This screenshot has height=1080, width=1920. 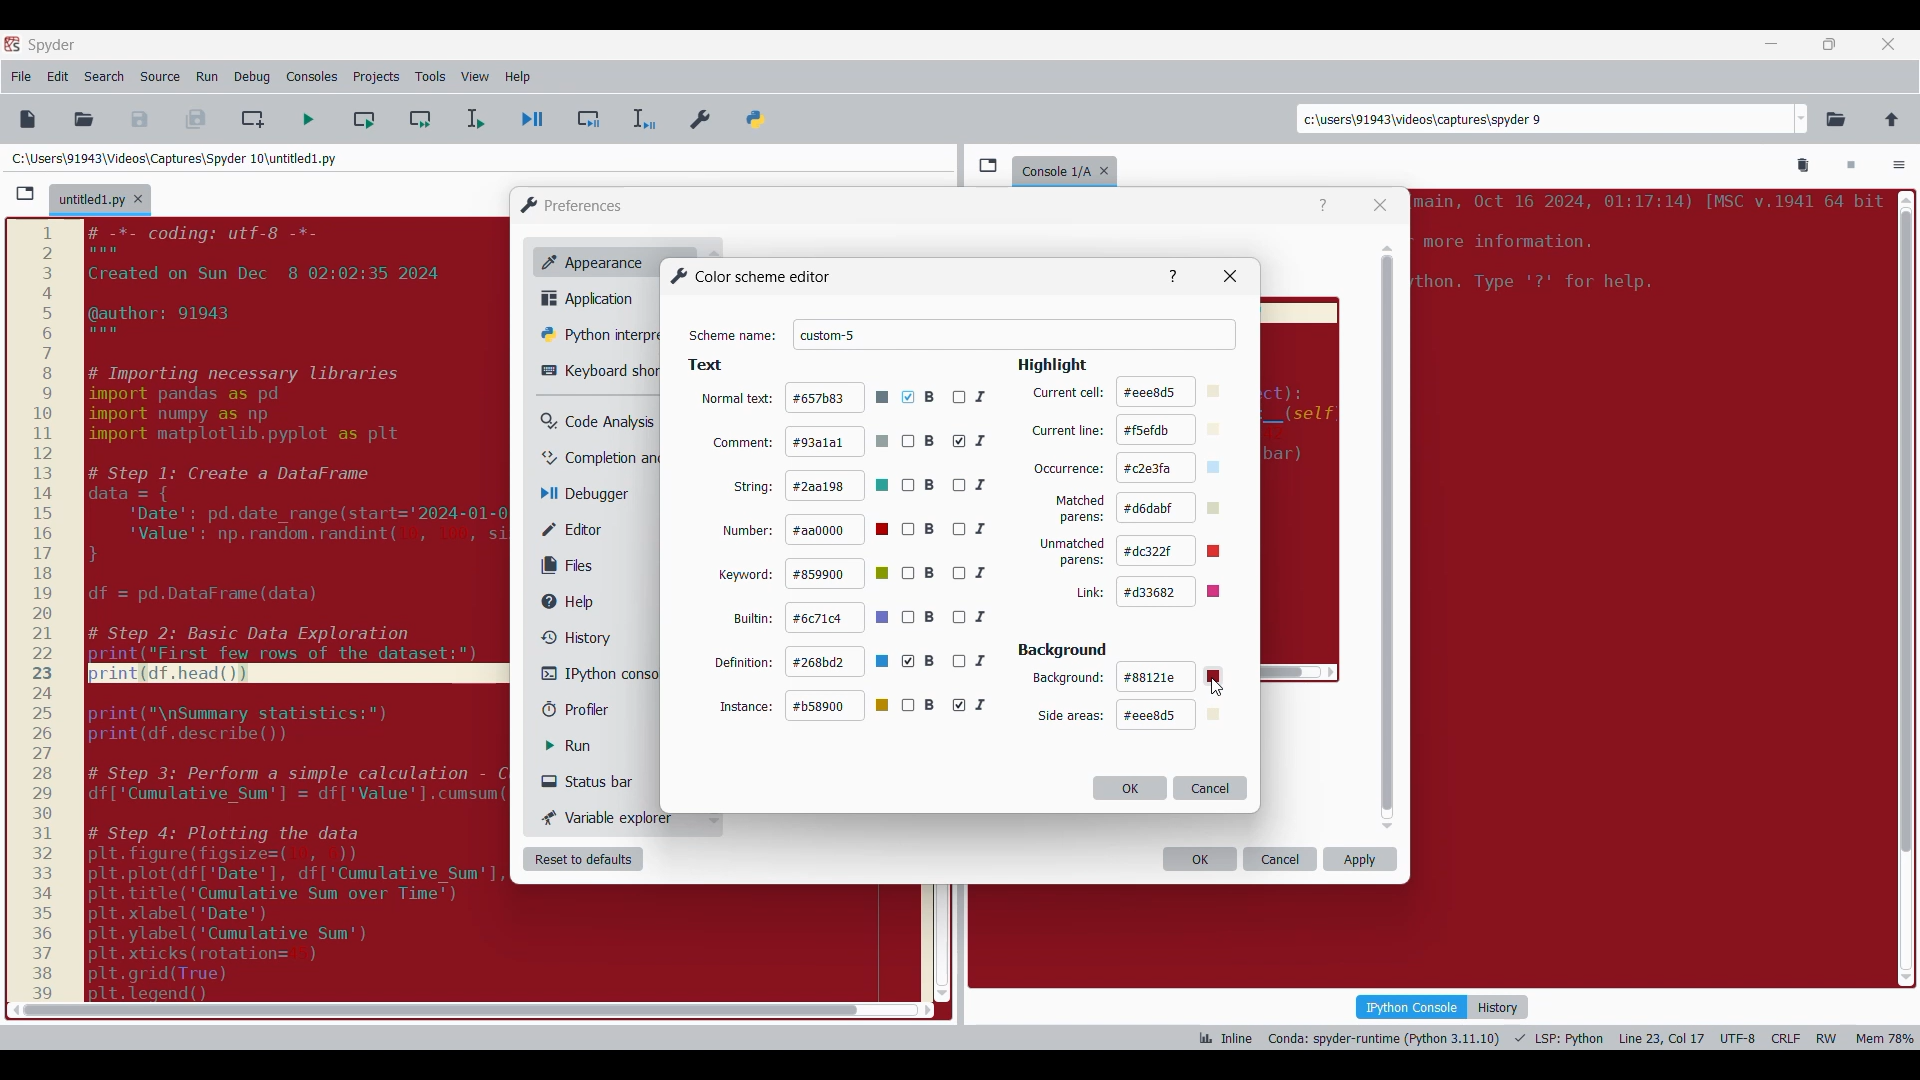 I want to click on Title of current window, so click(x=749, y=276).